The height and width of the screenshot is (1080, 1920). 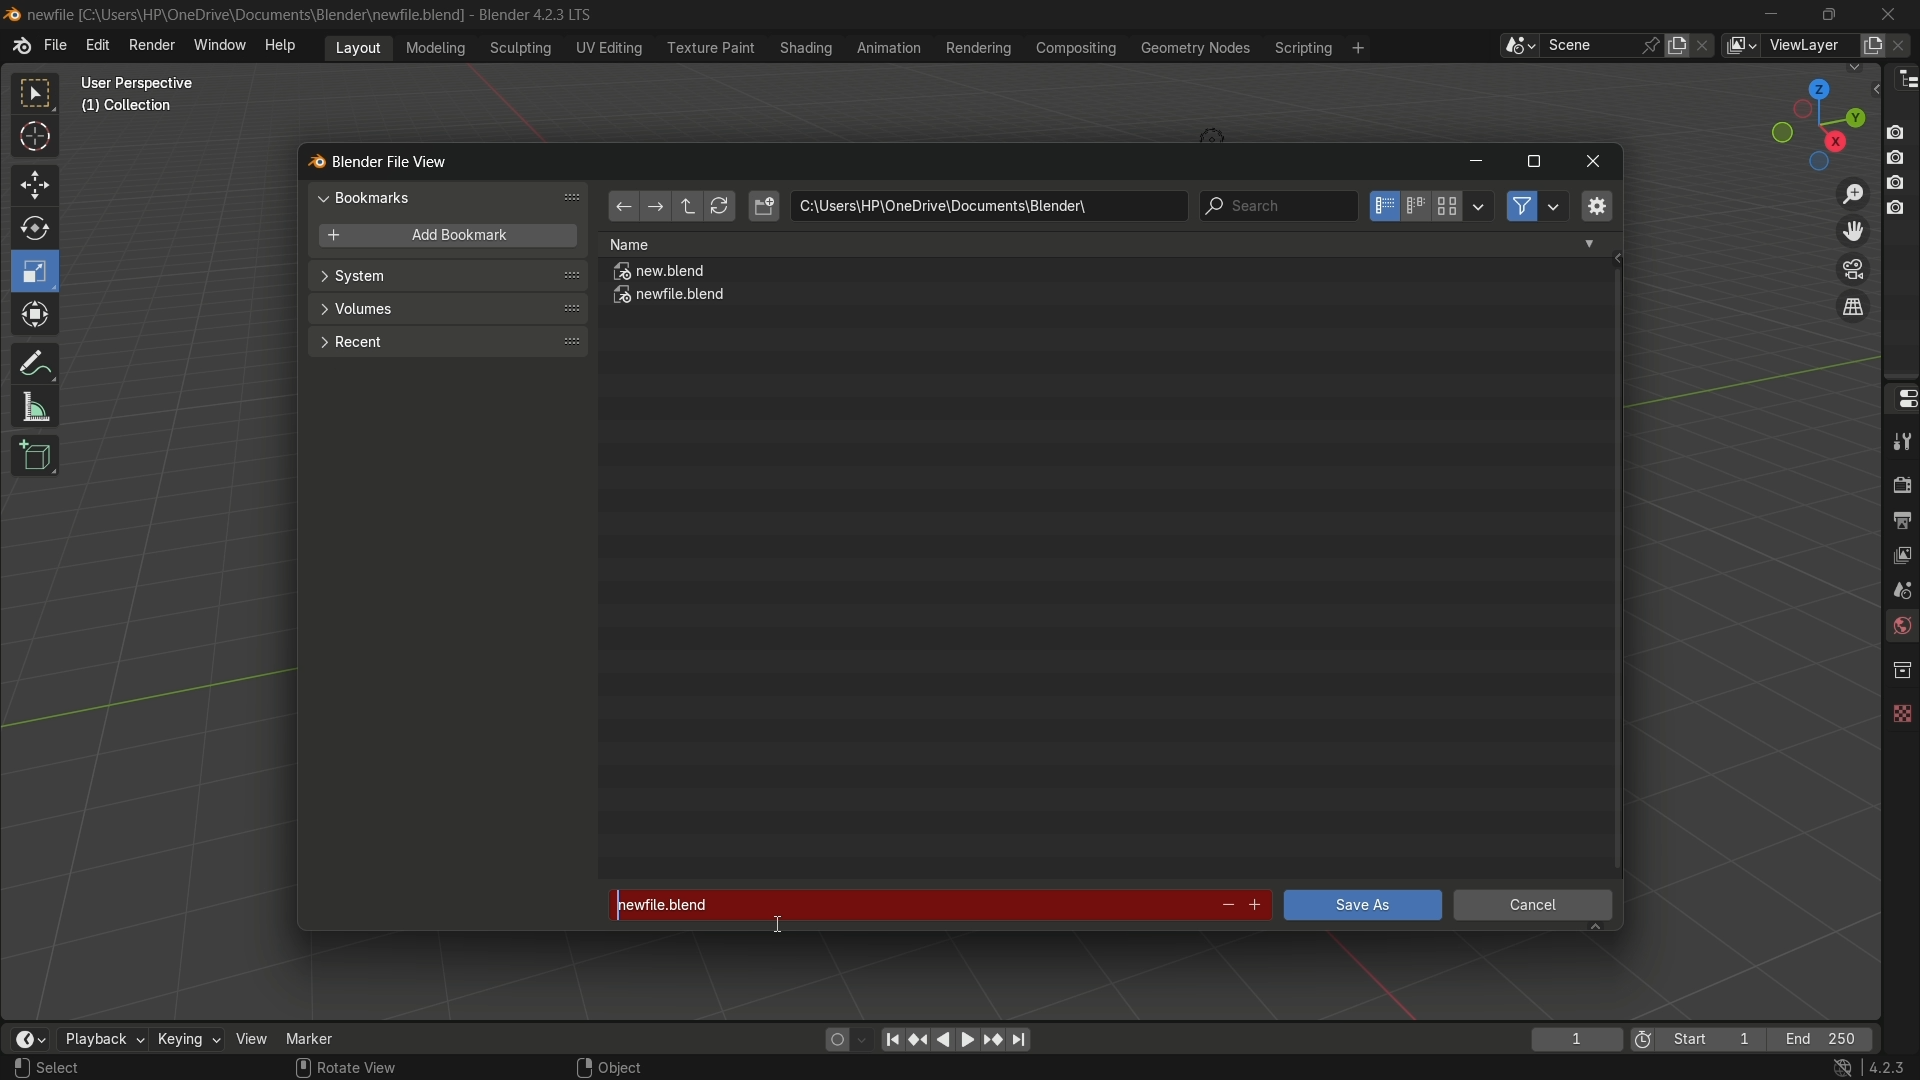 I want to click on refresh, so click(x=719, y=207).